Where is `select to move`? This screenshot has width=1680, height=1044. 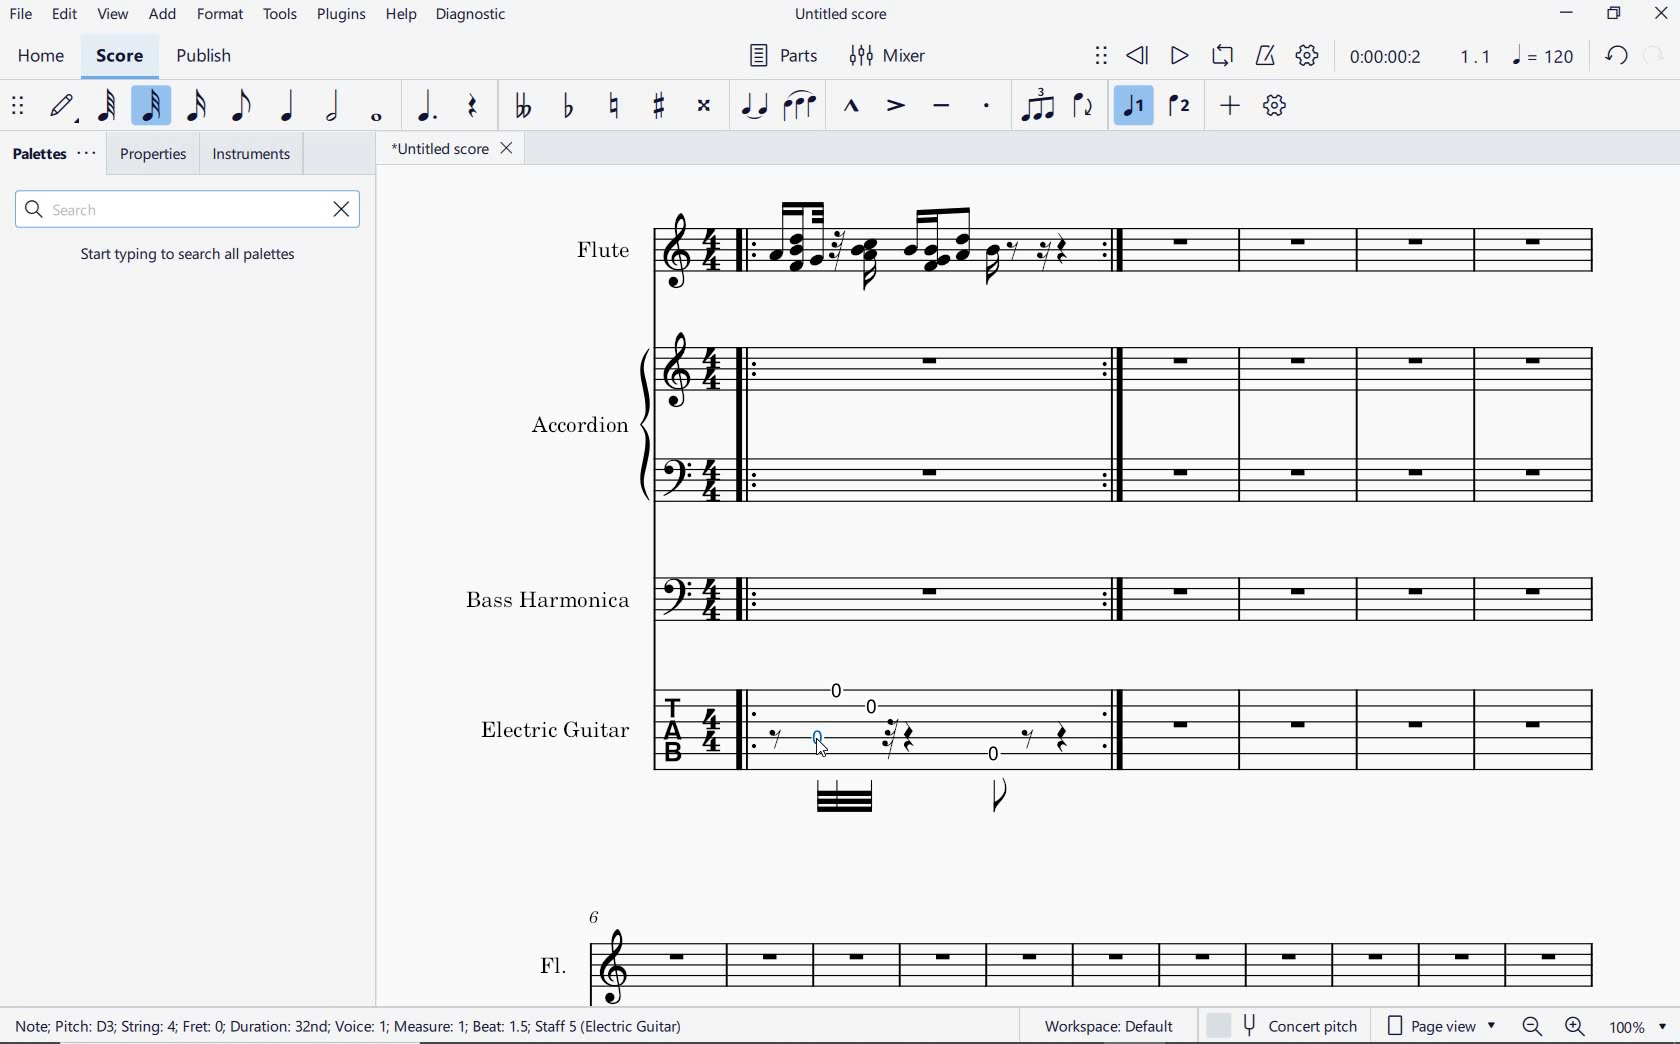 select to move is located at coordinates (1100, 57).